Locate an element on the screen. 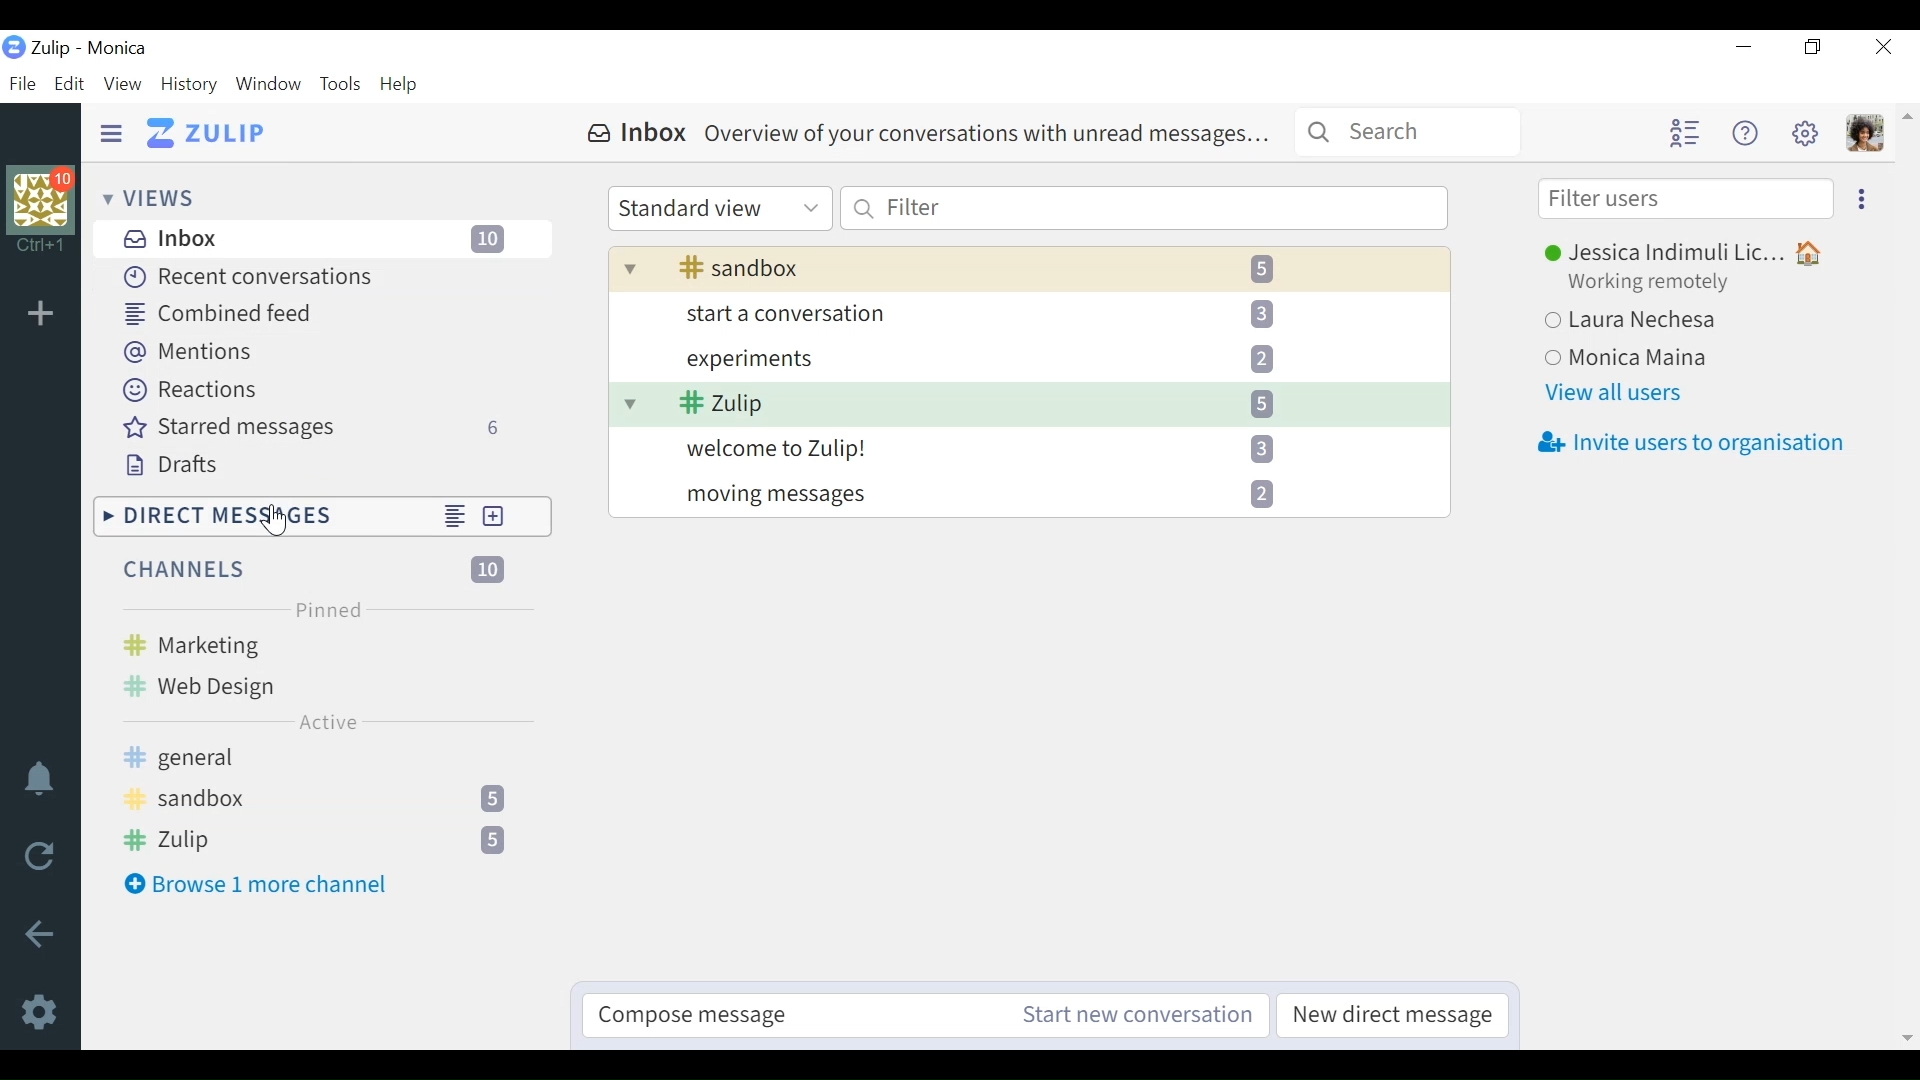 This screenshot has height=1080, width=1920. Users is located at coordinates (1705, 307).